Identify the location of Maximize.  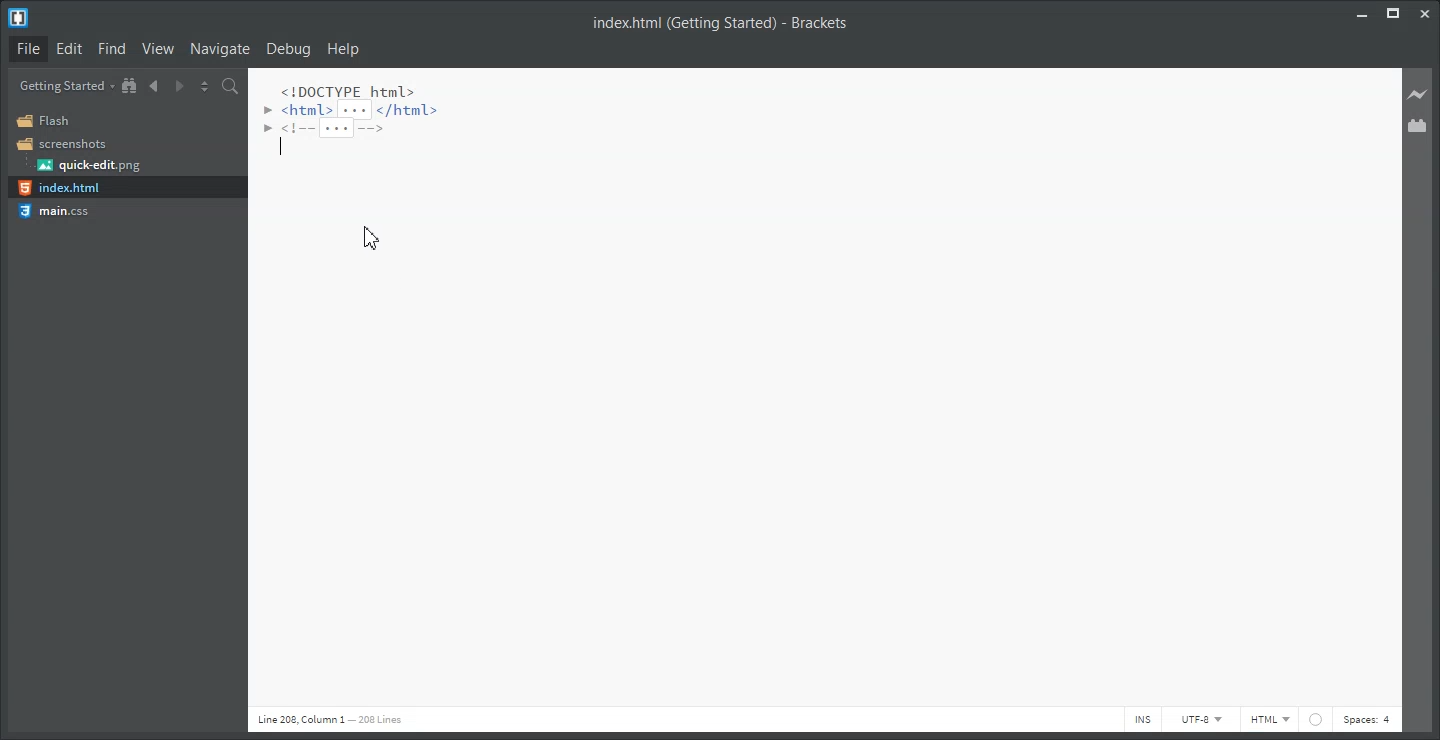
(1393, 12).